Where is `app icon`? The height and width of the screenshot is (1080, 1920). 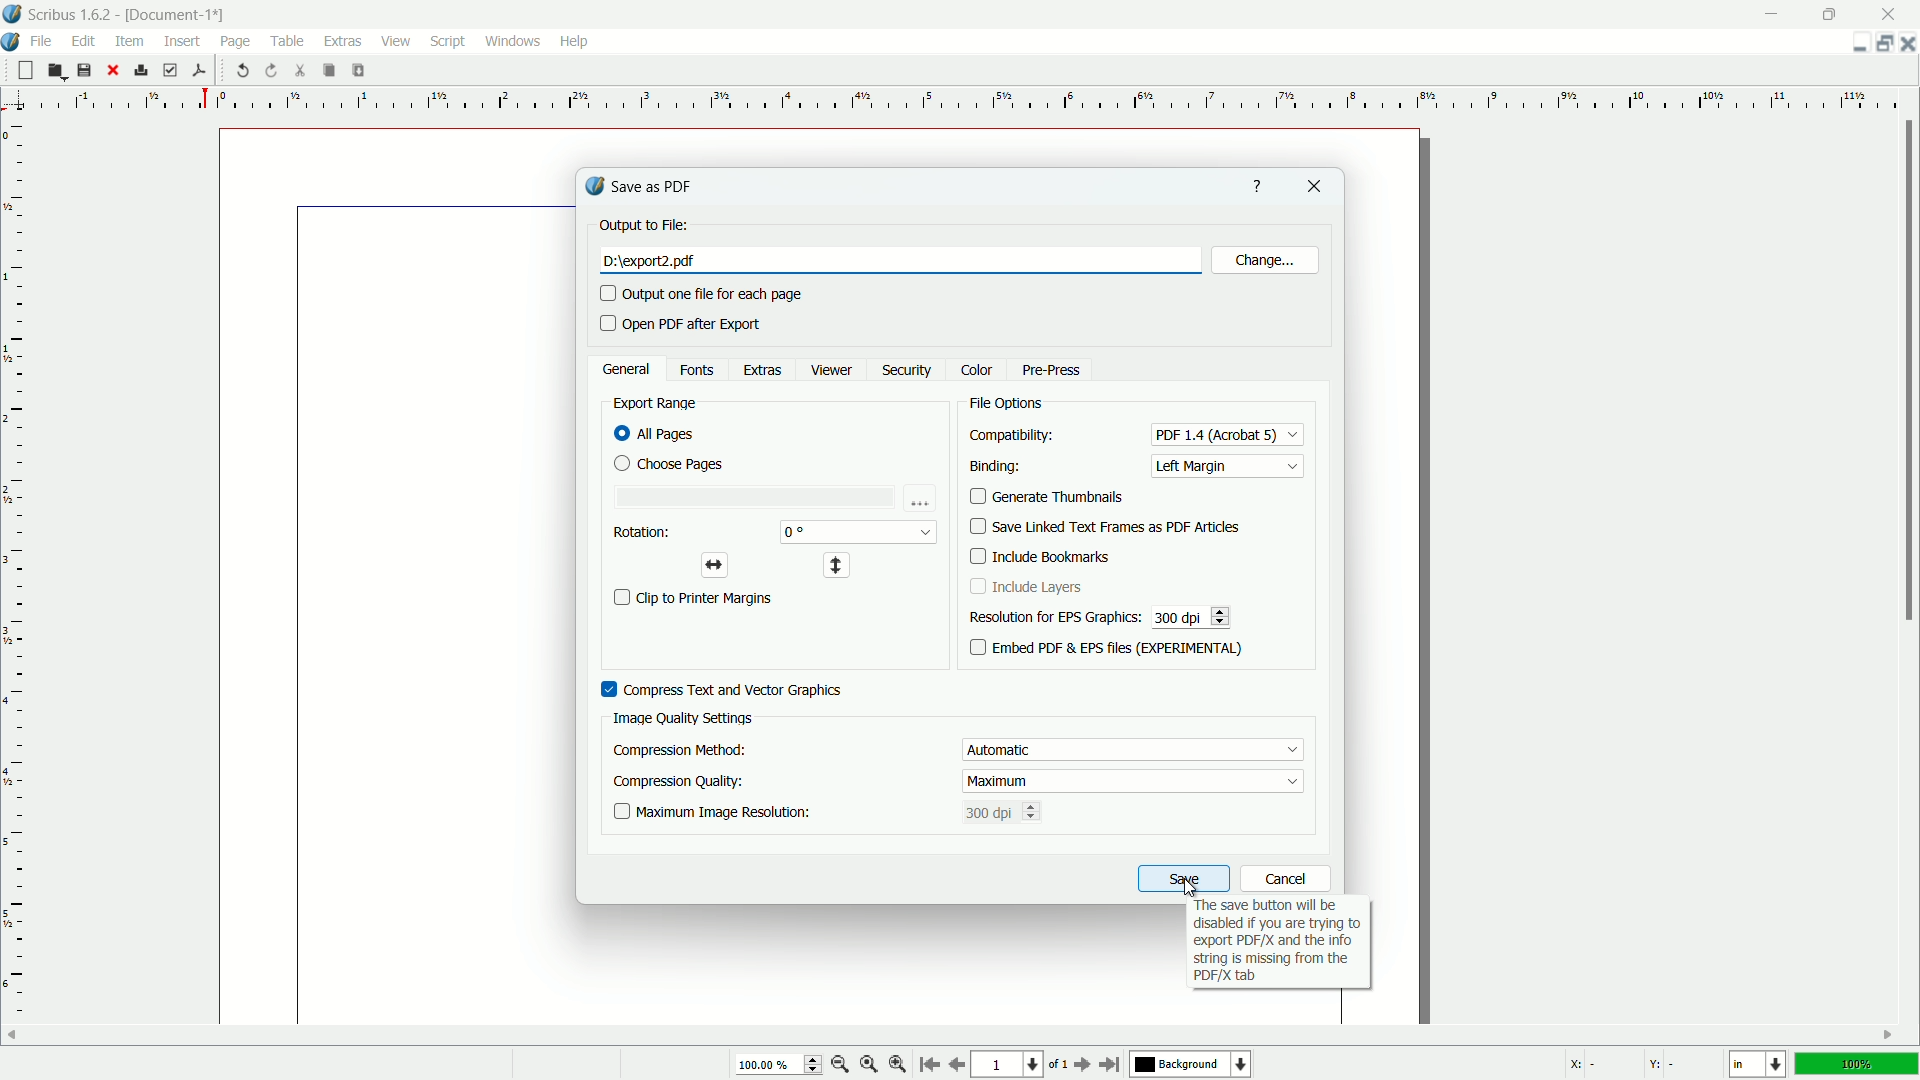 app icon is located at coordinates (12, 42).